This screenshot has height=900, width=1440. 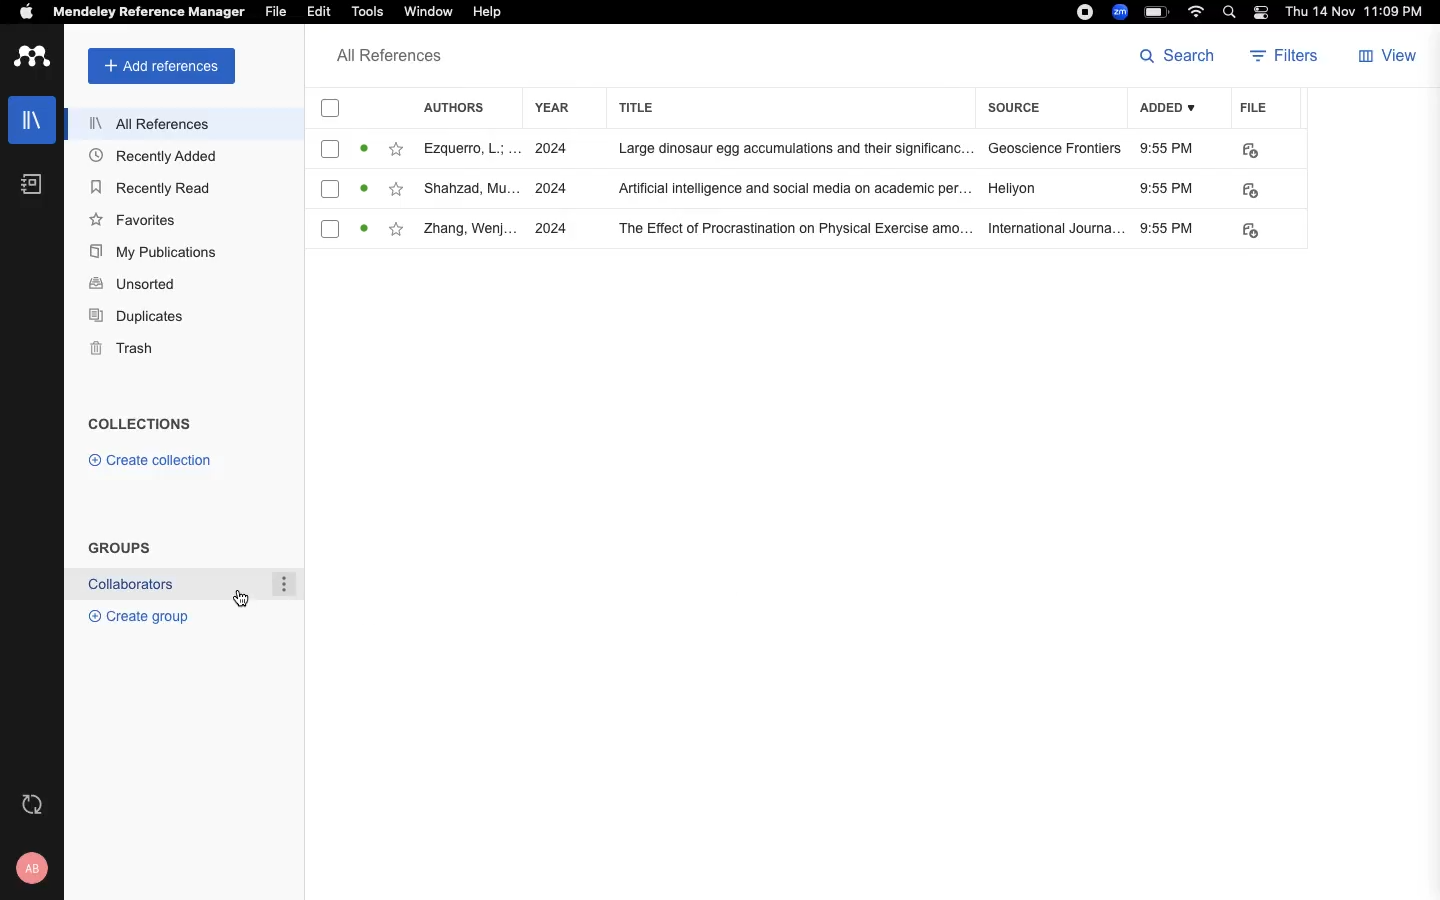 I want to click on Collaborators, so click(x=132, y=584).